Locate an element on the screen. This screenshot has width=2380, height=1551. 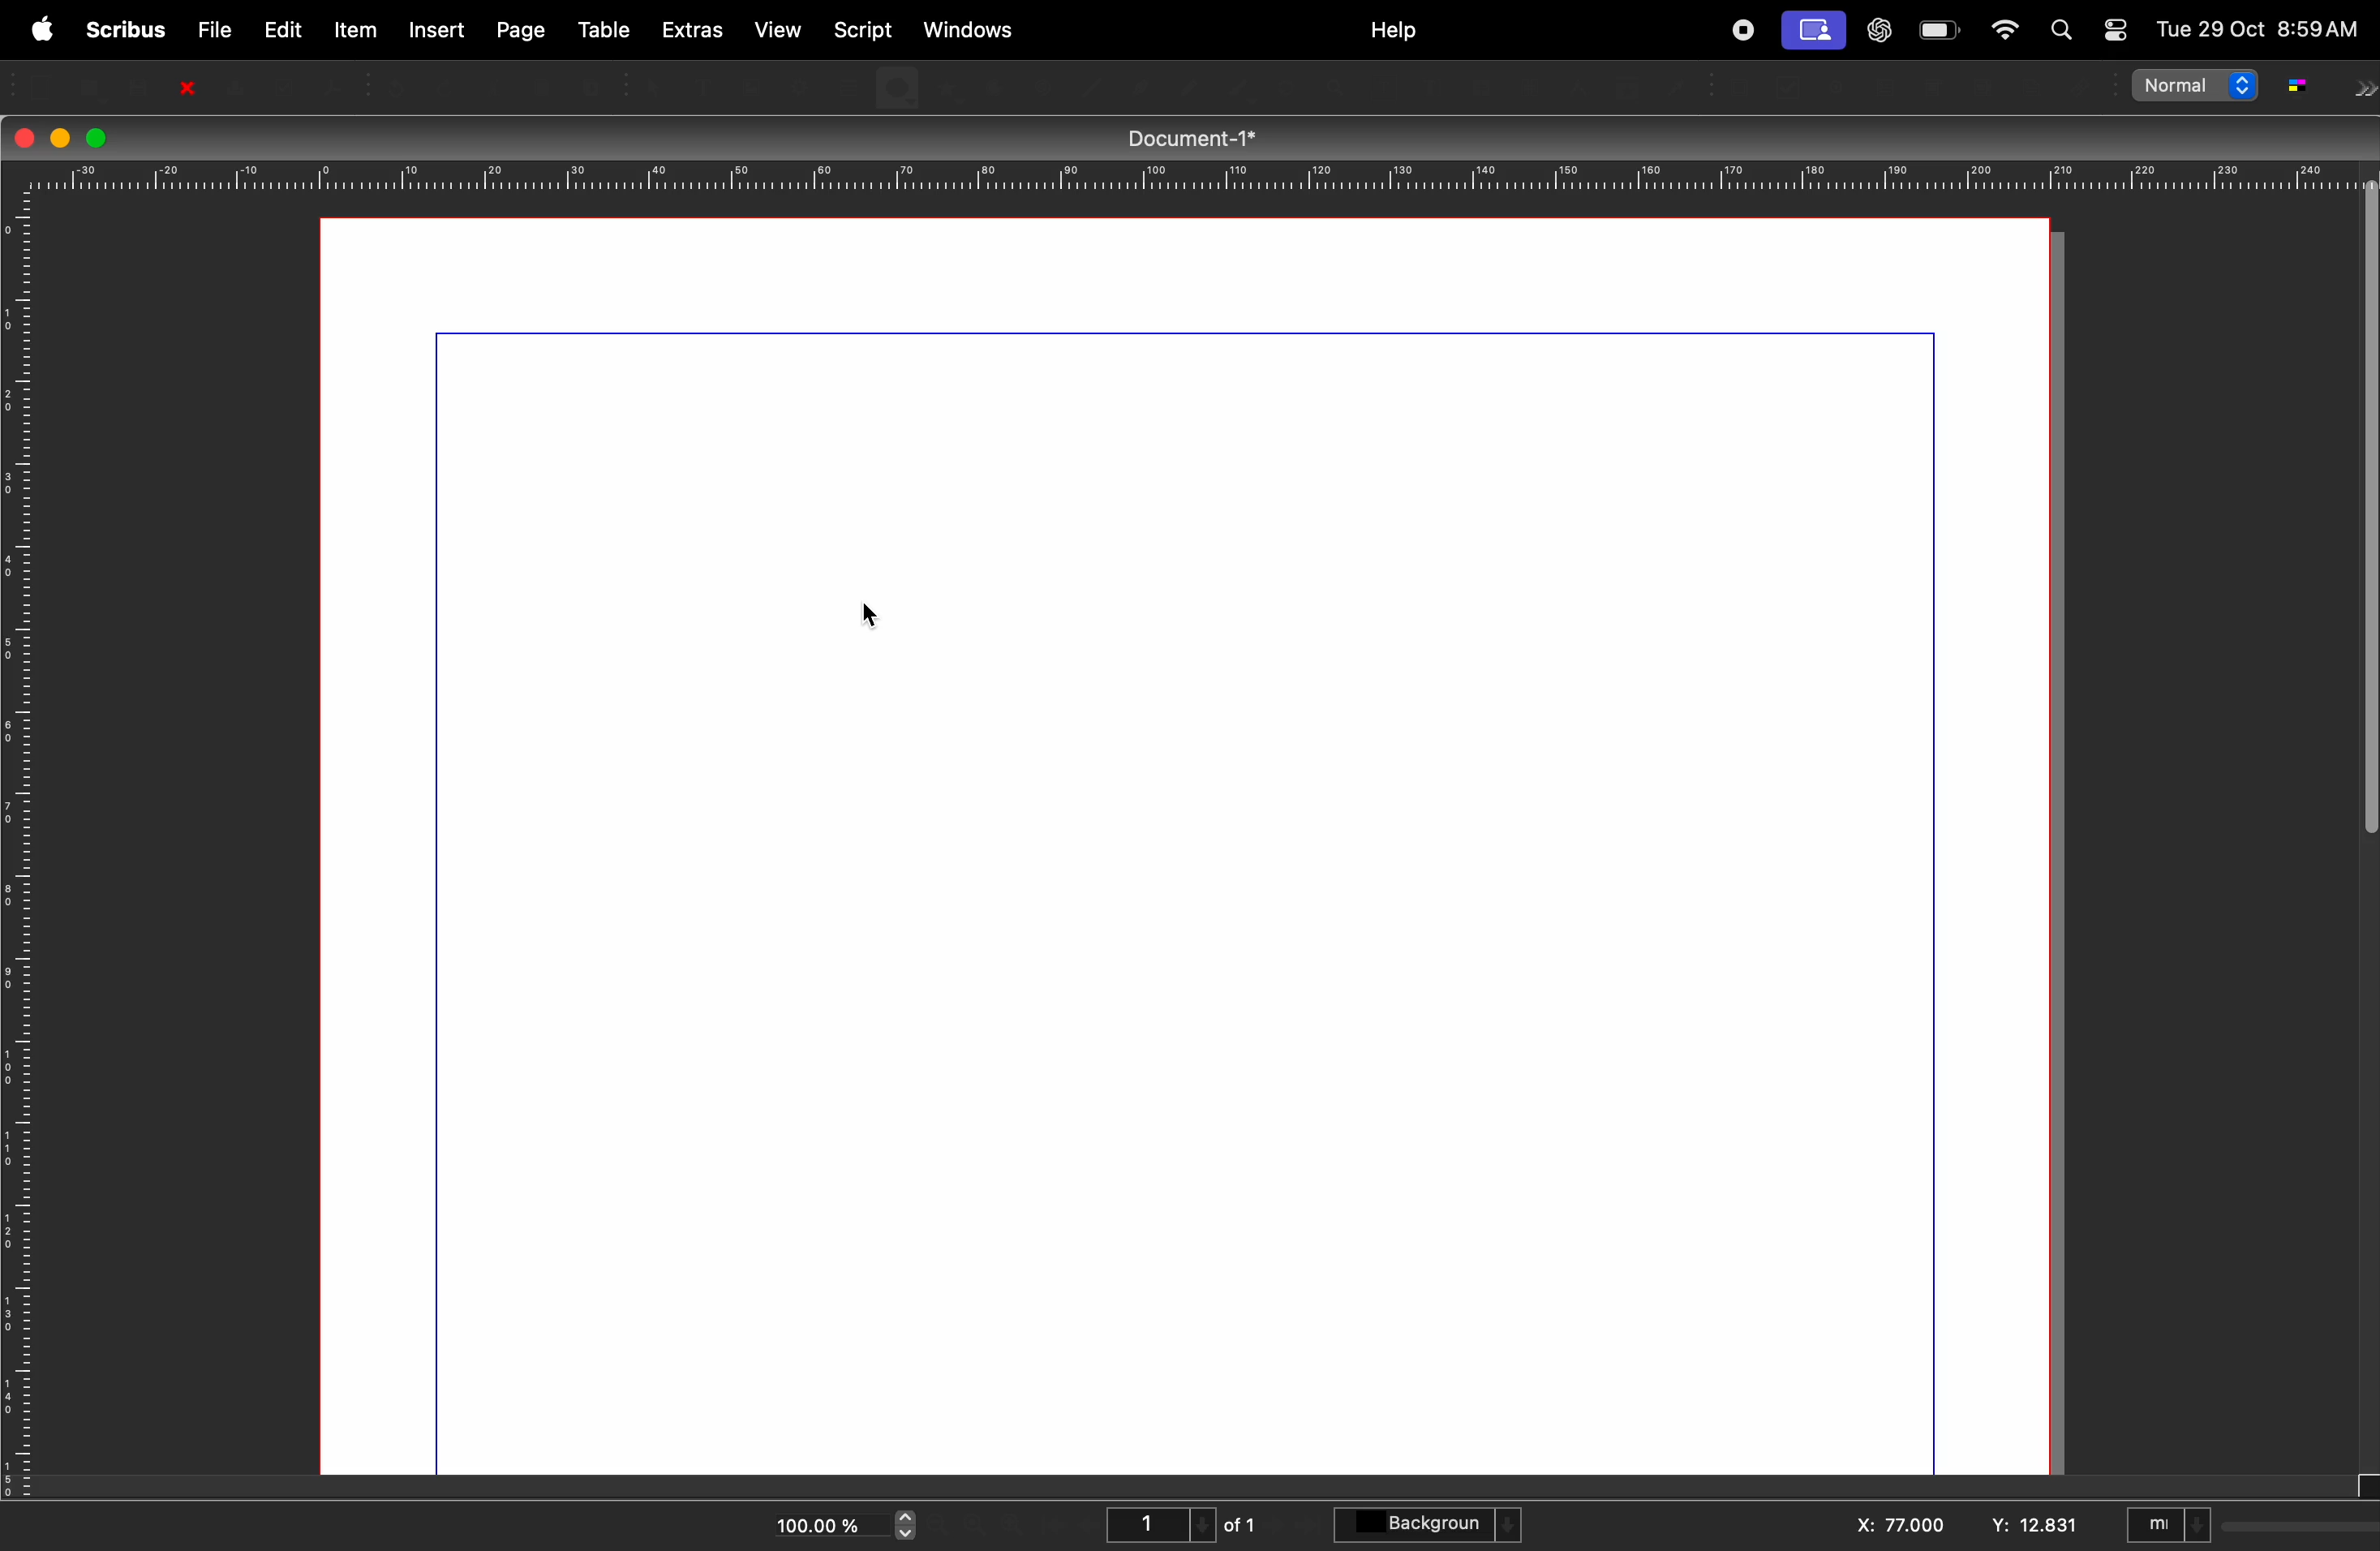
extras is located at coordinates (694, 29).